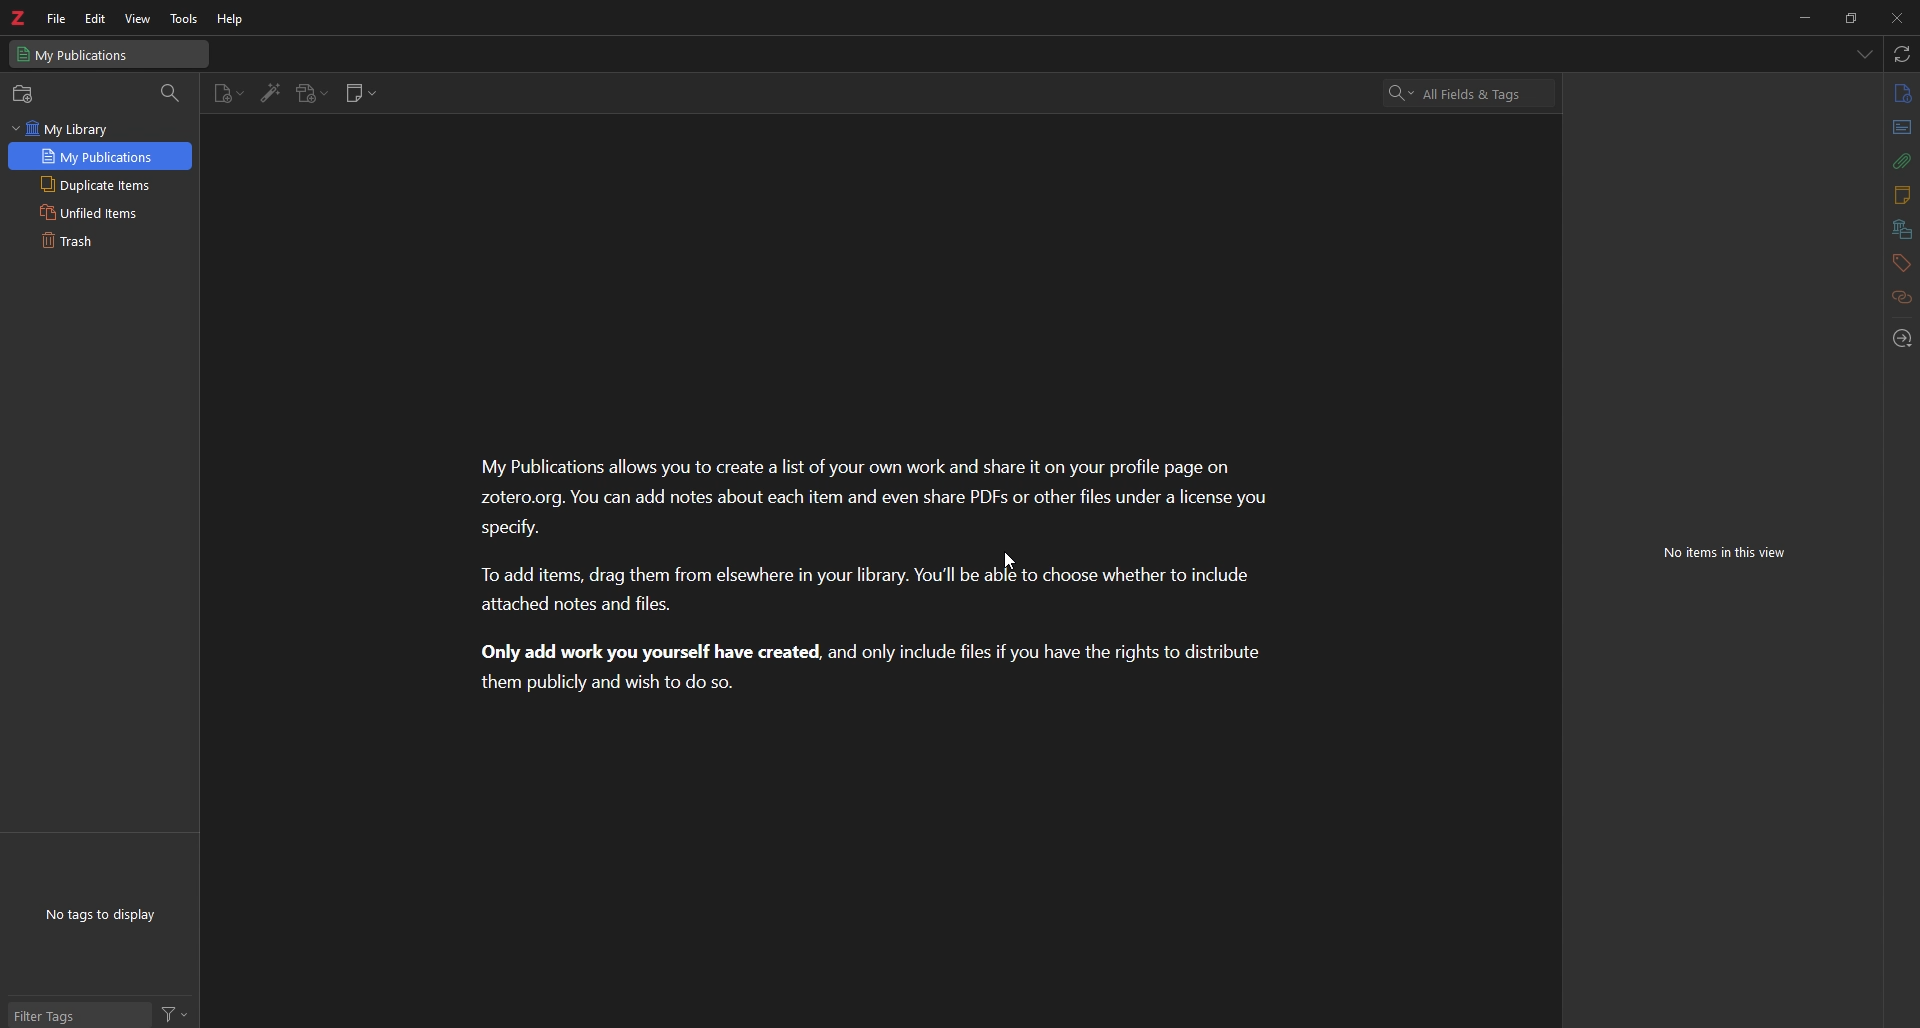 The image size is (1920, 1028). I want to click on Duplicate Items, so click(96, 211).